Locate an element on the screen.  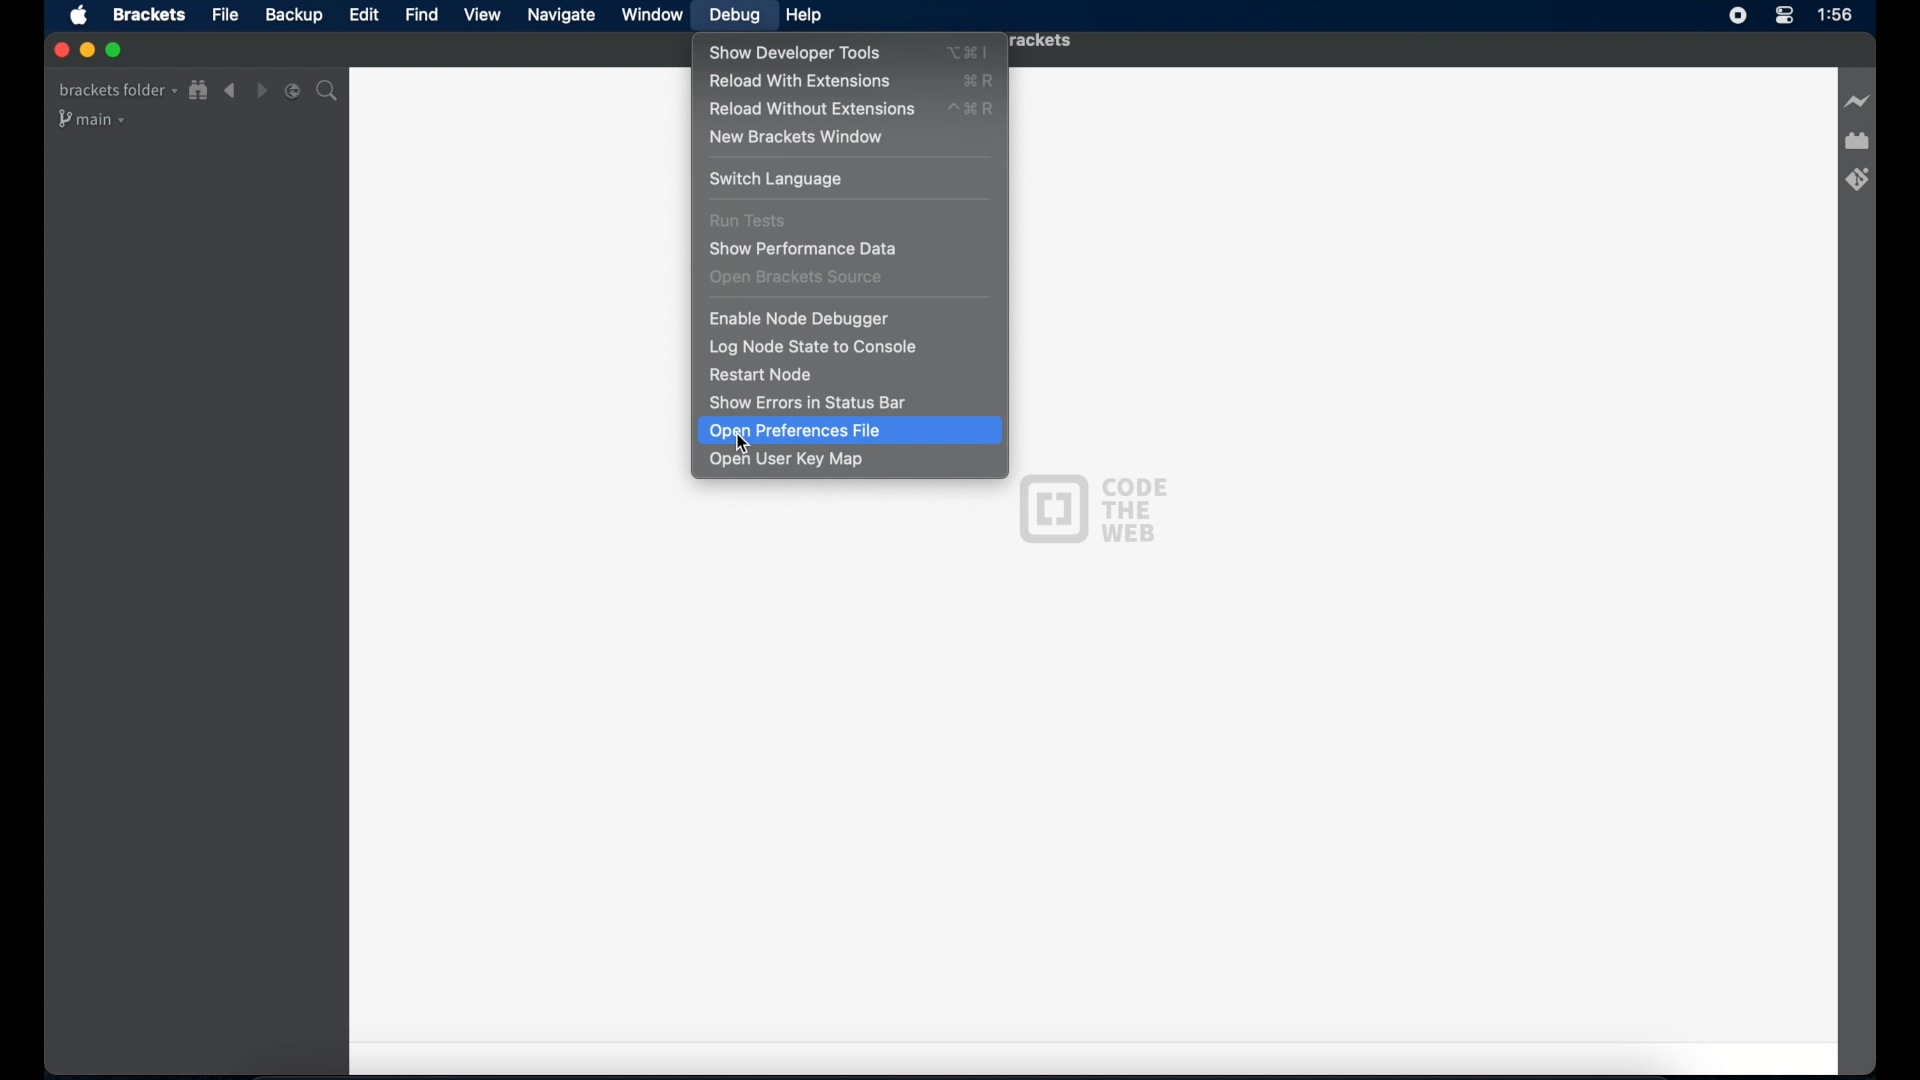
open brackets source is located at coordinates (797, 279).